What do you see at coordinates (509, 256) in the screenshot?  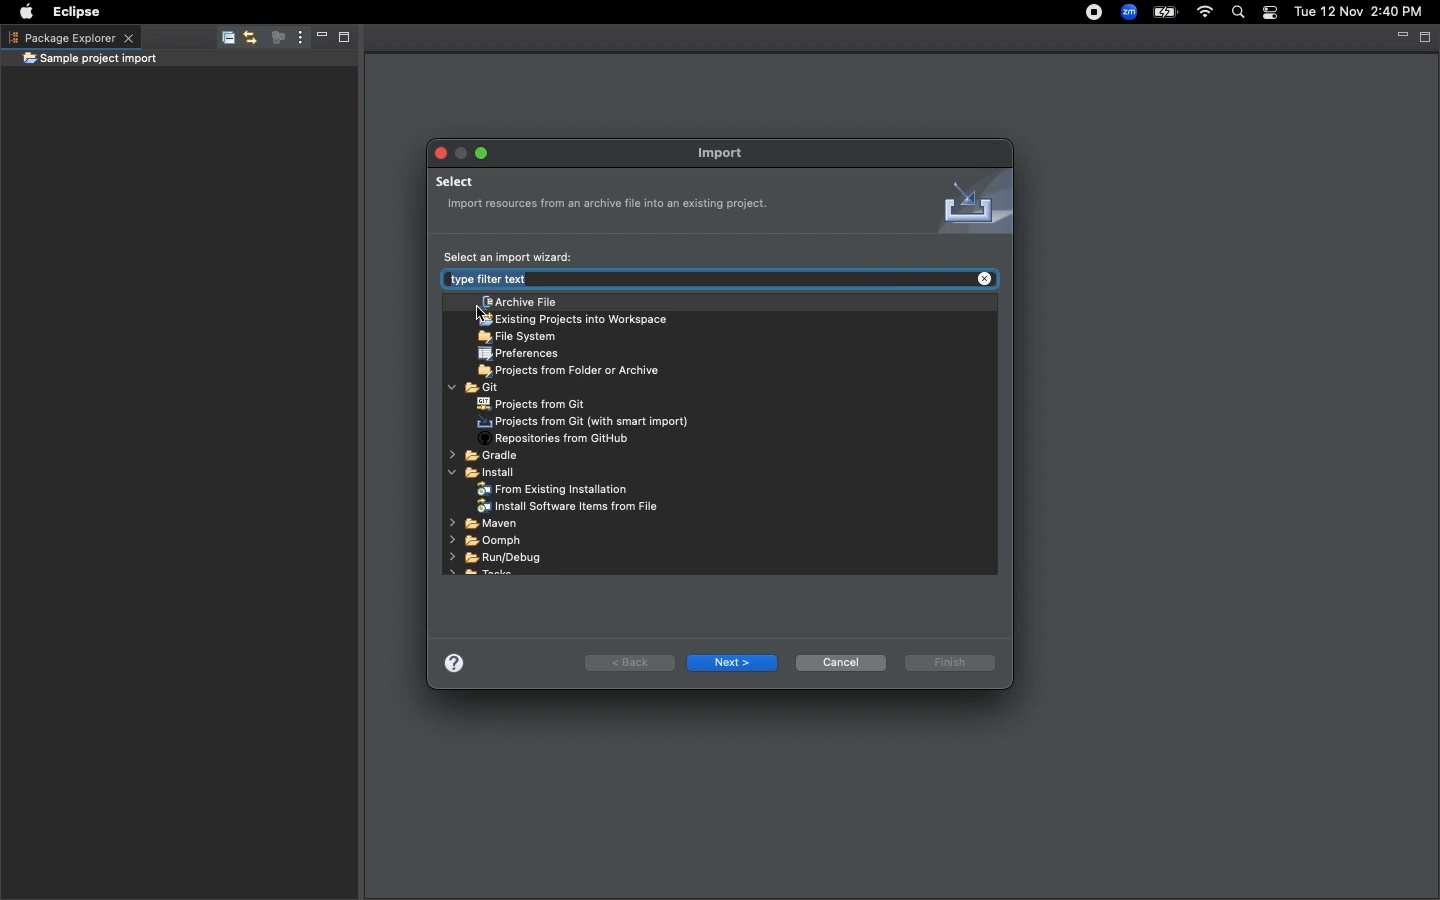 I see `Select an import wizard` at bounding box center [509, 256].